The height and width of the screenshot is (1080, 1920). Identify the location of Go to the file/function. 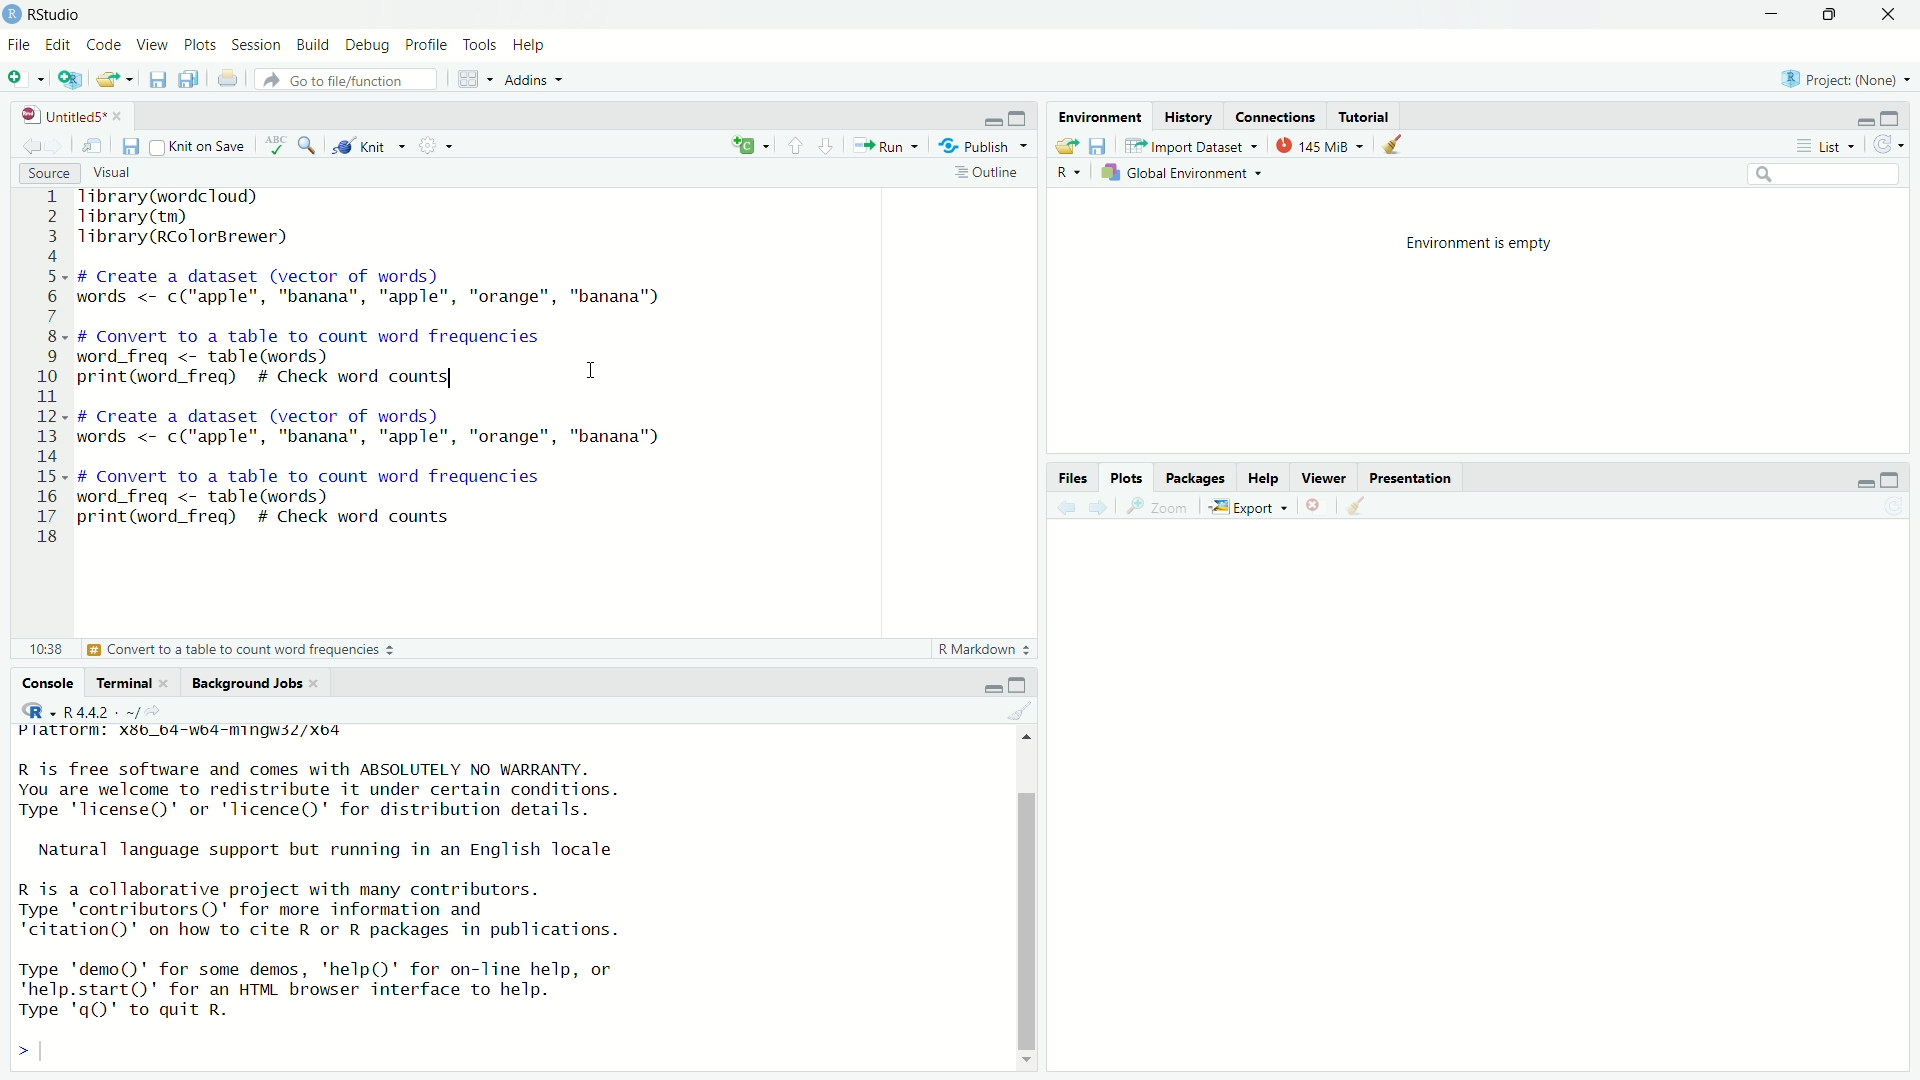
(345, 80).